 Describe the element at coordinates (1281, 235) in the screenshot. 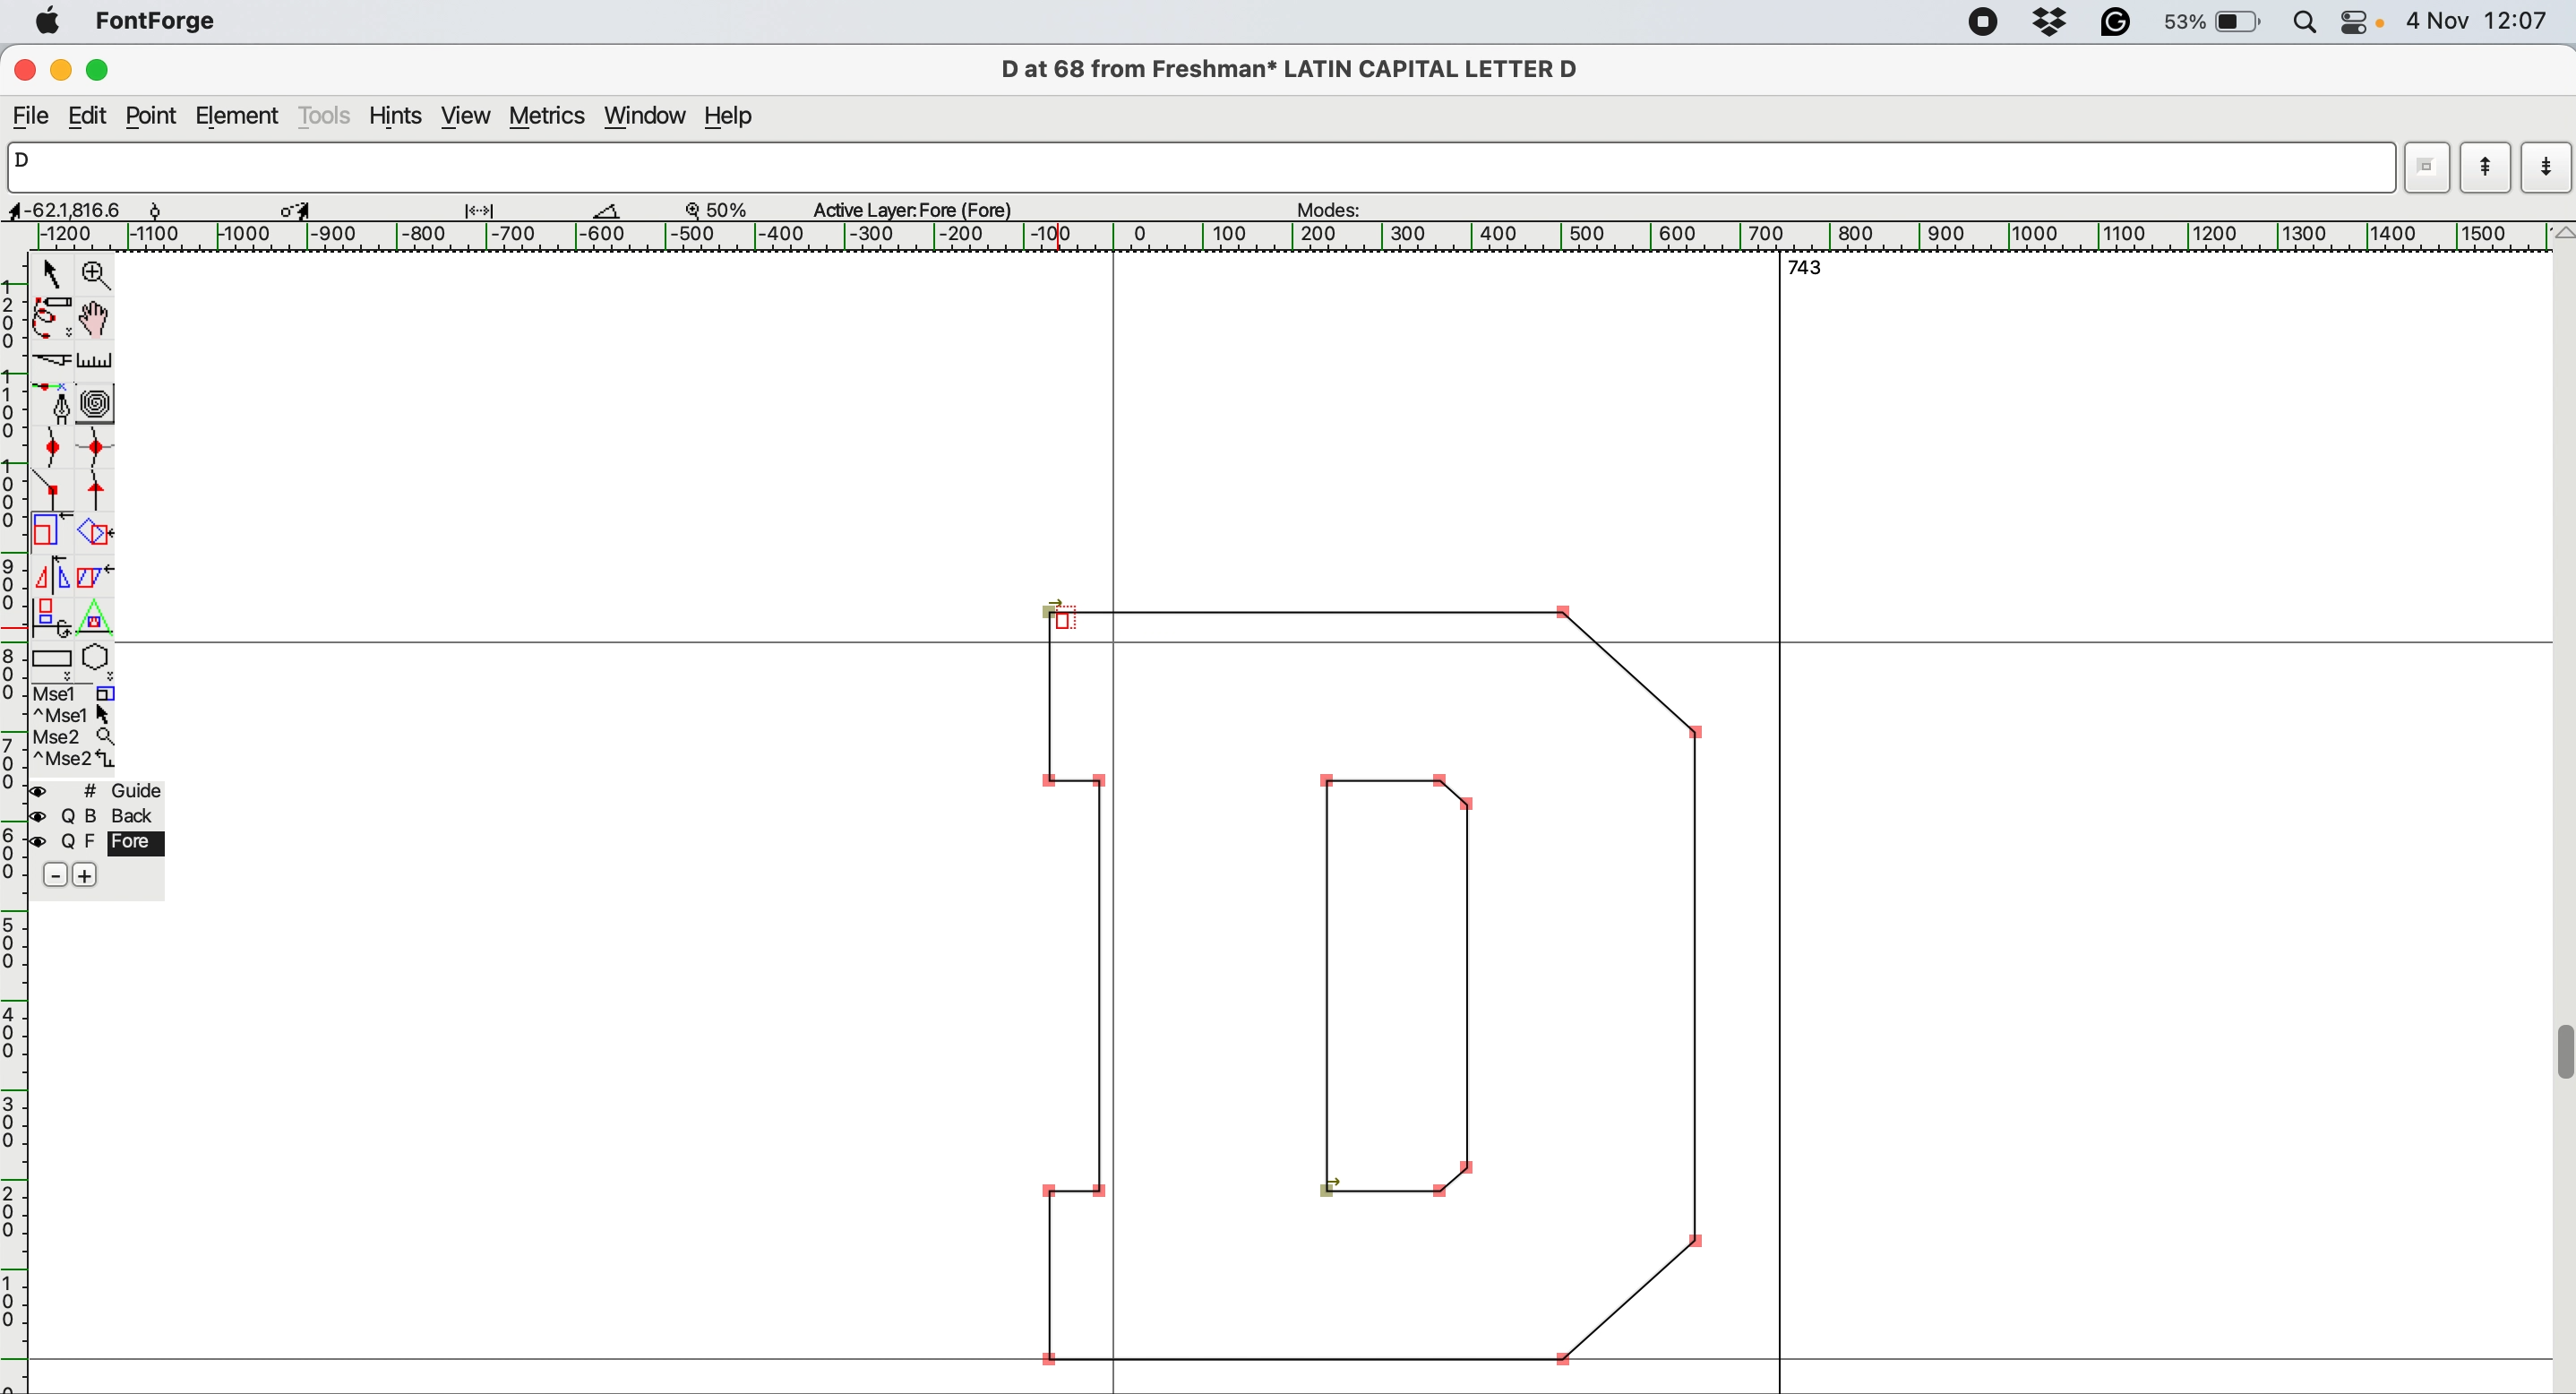

I see `[1200 [1100 [1000 |-900 |-800 [-700 |-600 |-500 [|-400 [-300 |-200 |-100 | O  |100 |200 [300 [400 [500 |600 [700 |800 |900 [1000 [1100 [1200 [1300 [1400 [1500` at that location.